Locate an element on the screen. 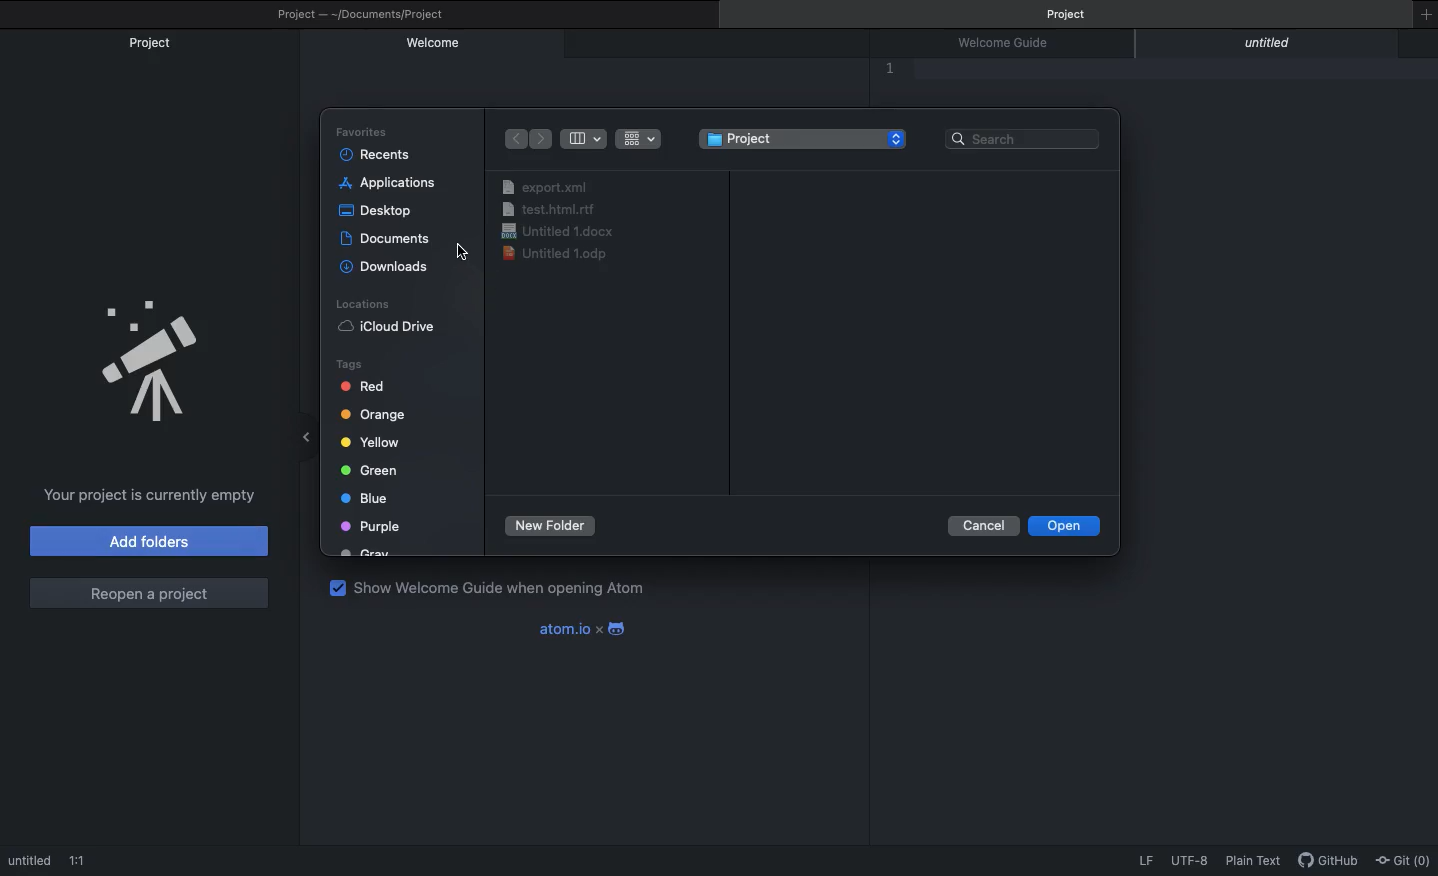 This screenshot has width=1438, height=876. New foler is located at coordinates (552, 525).